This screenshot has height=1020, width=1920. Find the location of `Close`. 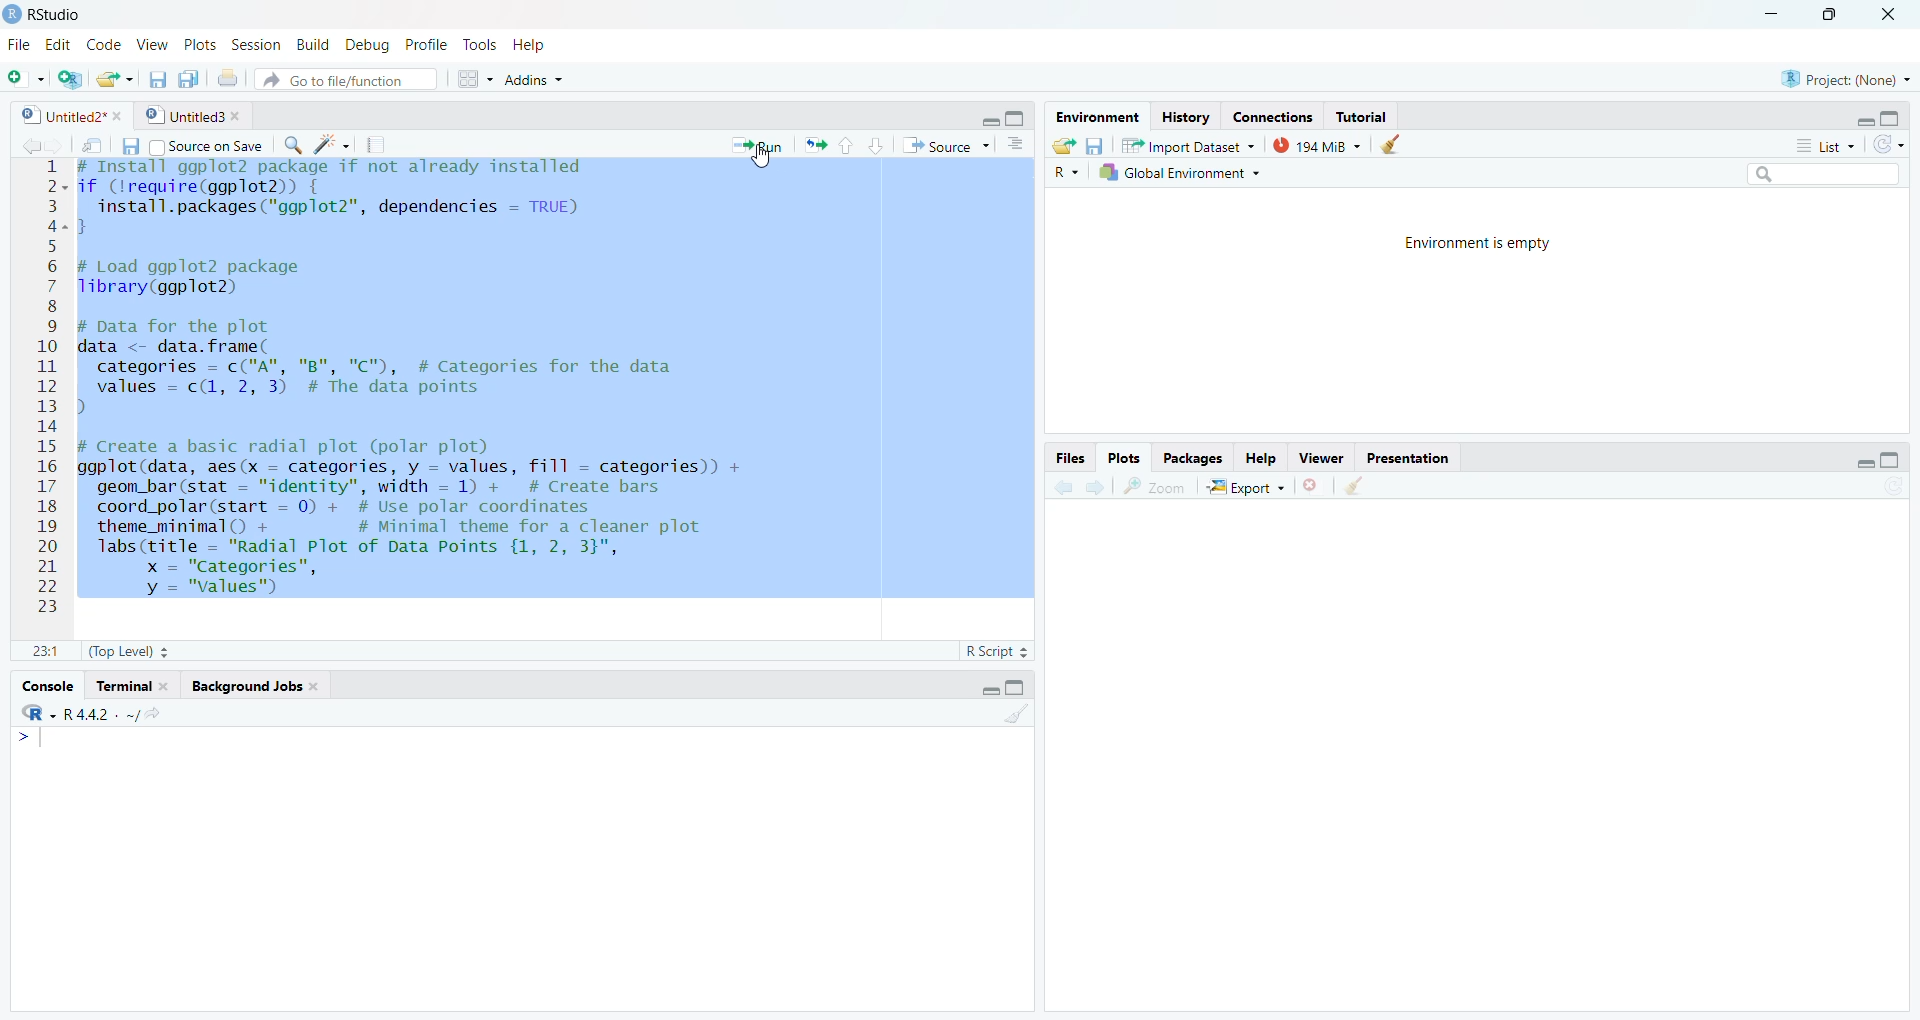

Close is located at coordinates (1886, 14).